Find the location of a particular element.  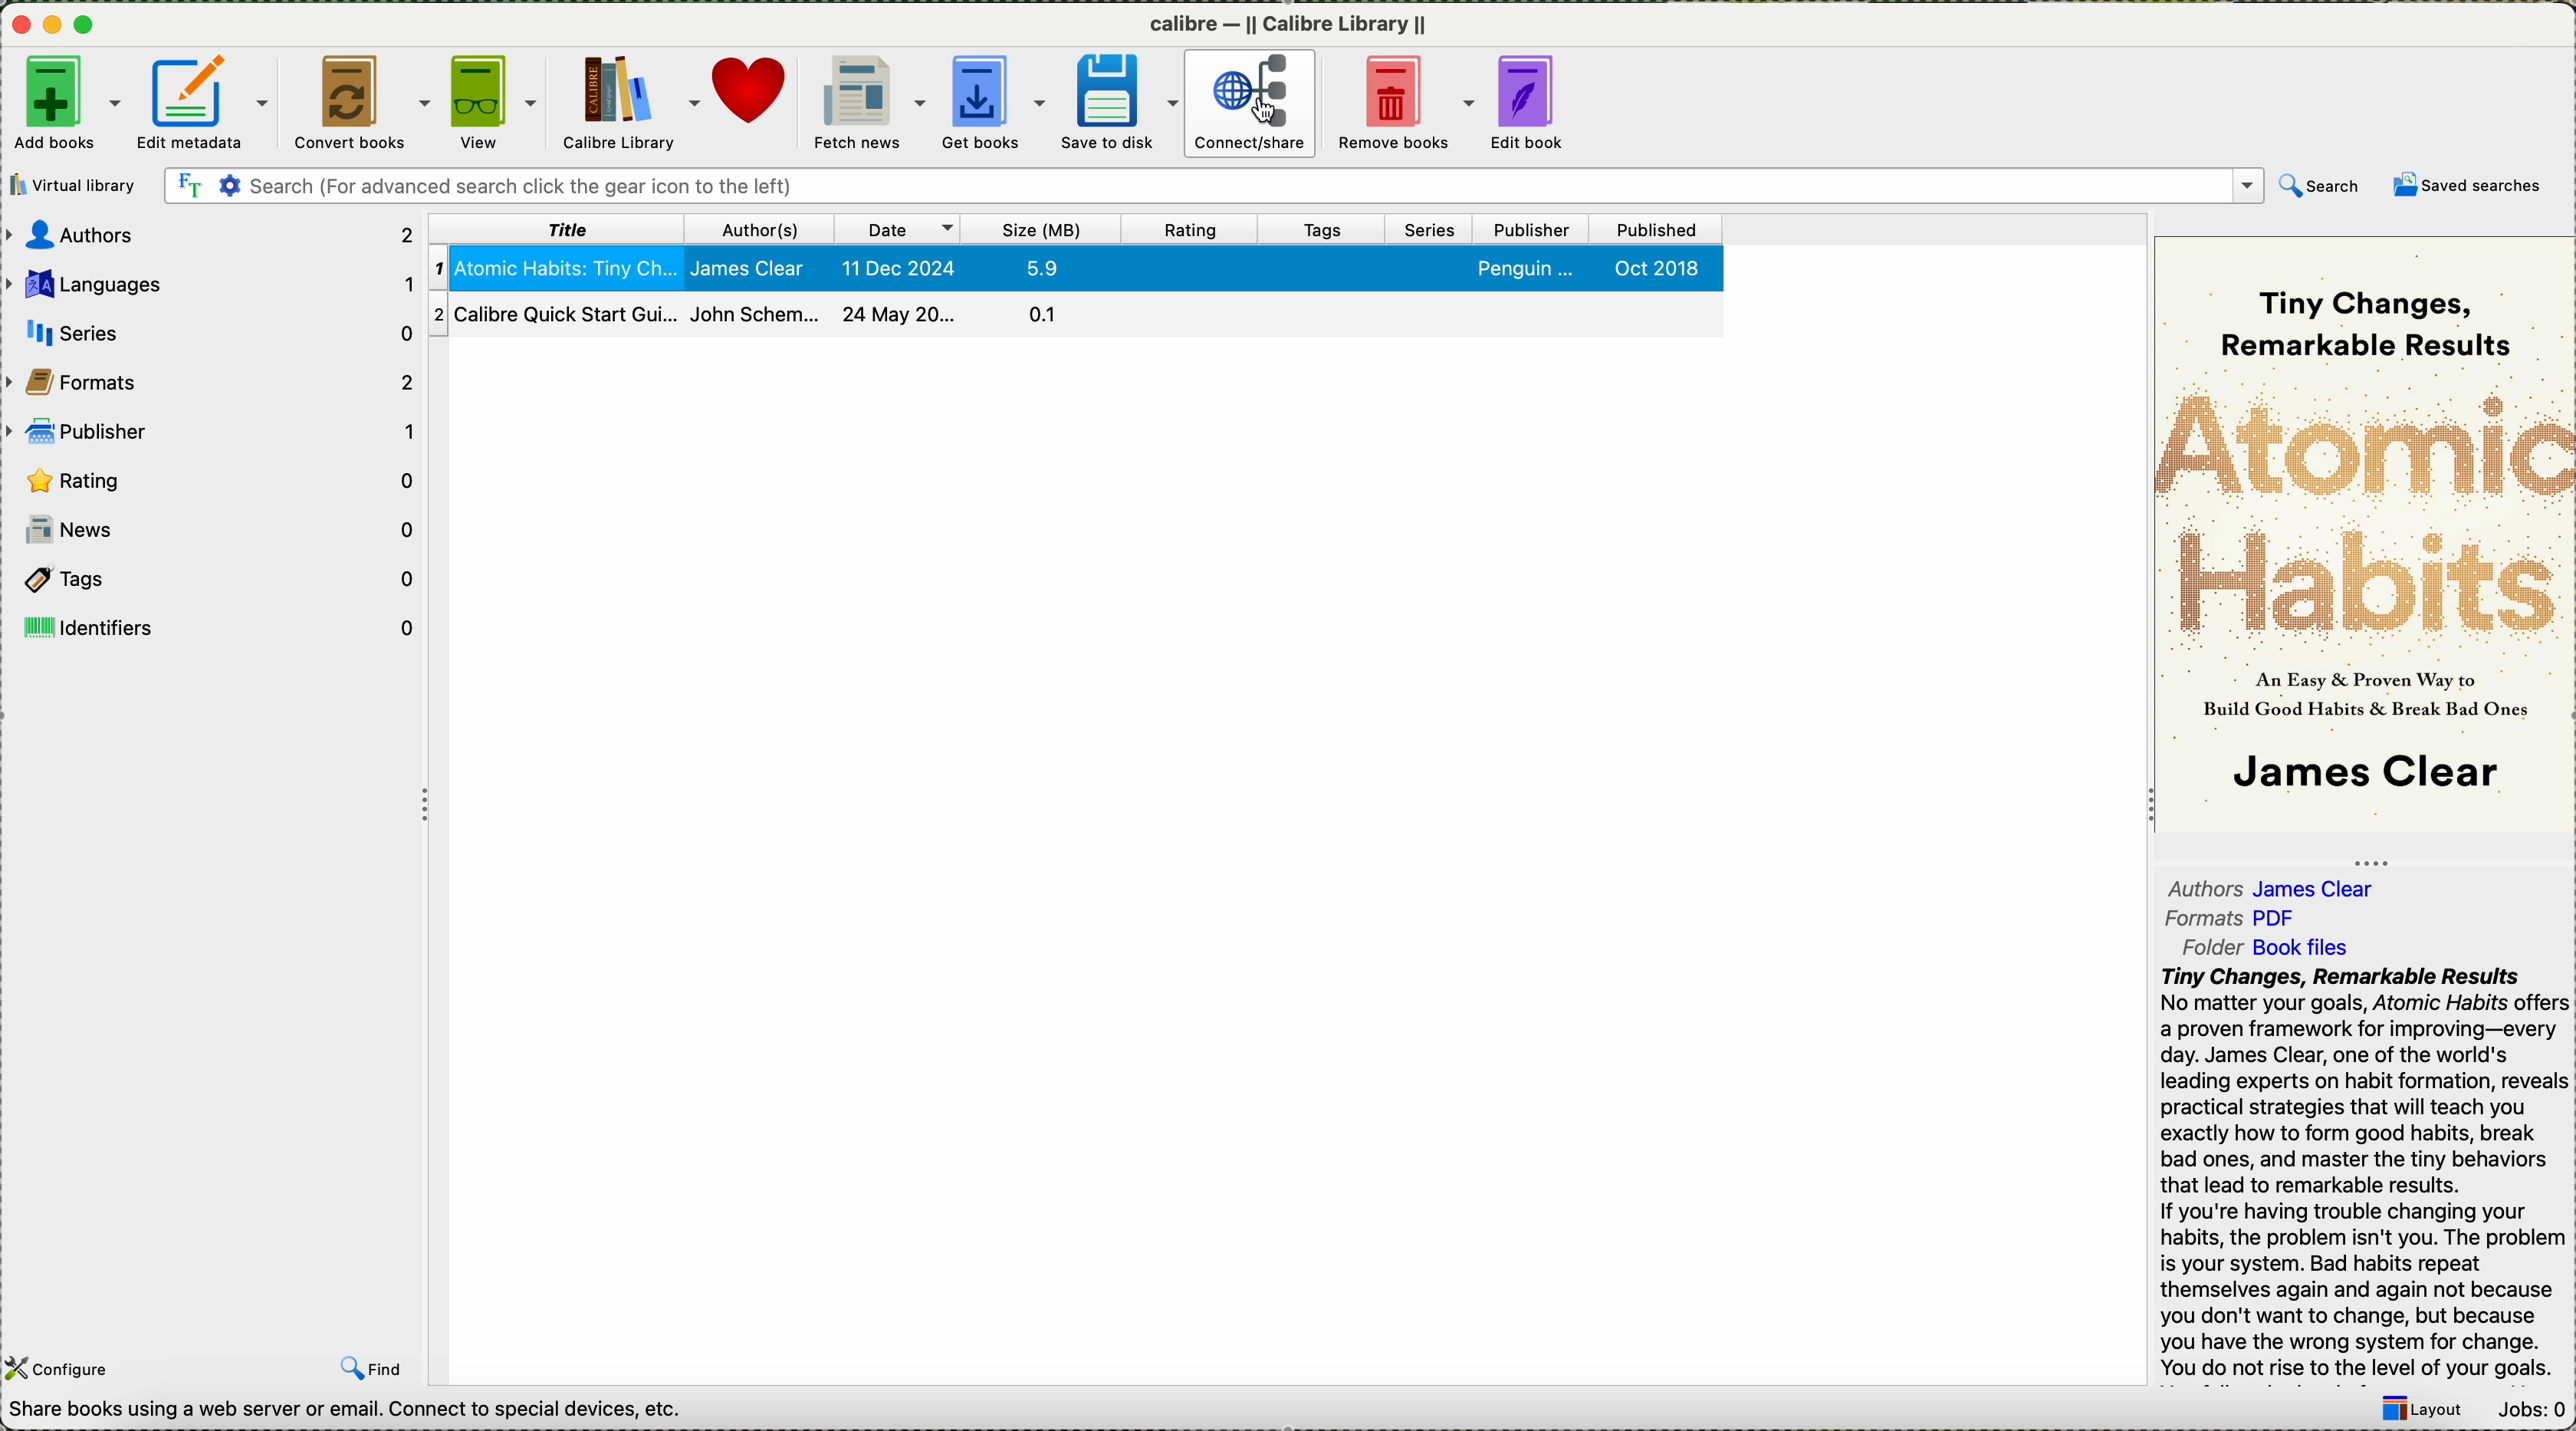

click on connect/share is located at coordinates (1251, 105).